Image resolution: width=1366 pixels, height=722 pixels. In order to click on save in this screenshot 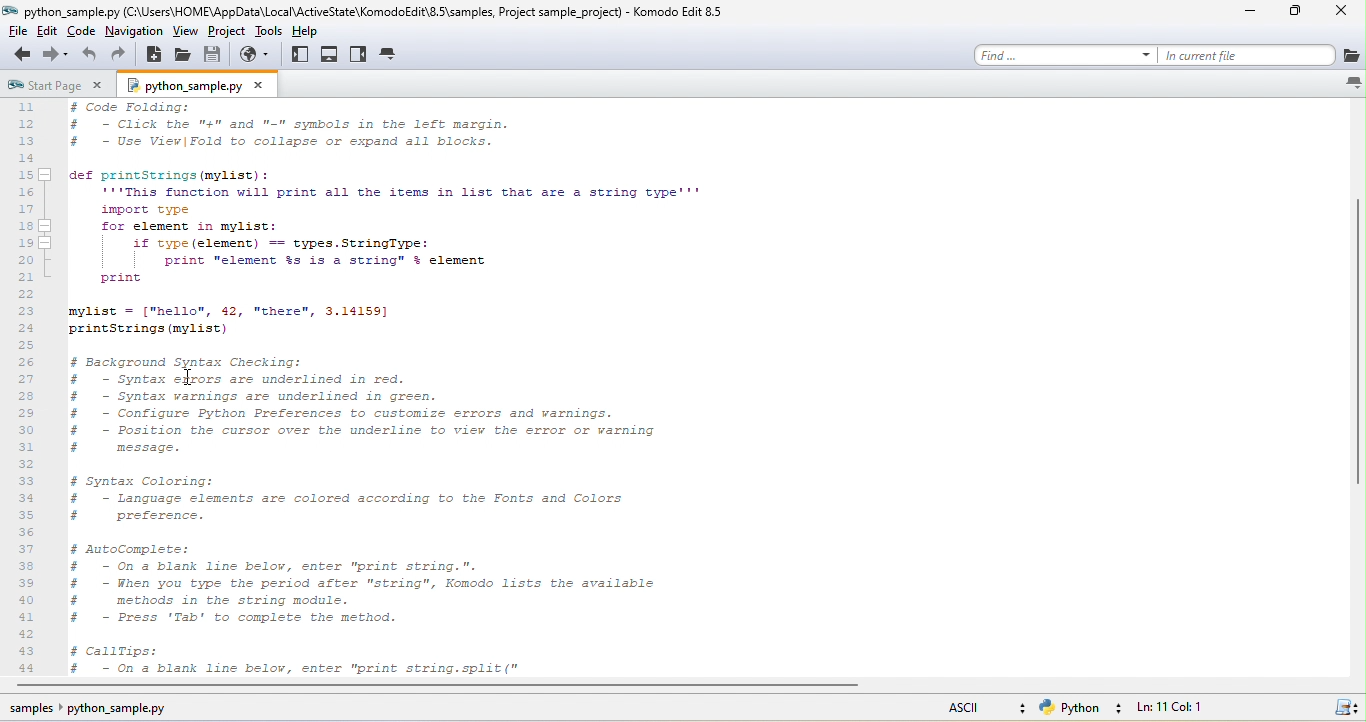, I will do `click(215, 58)`.